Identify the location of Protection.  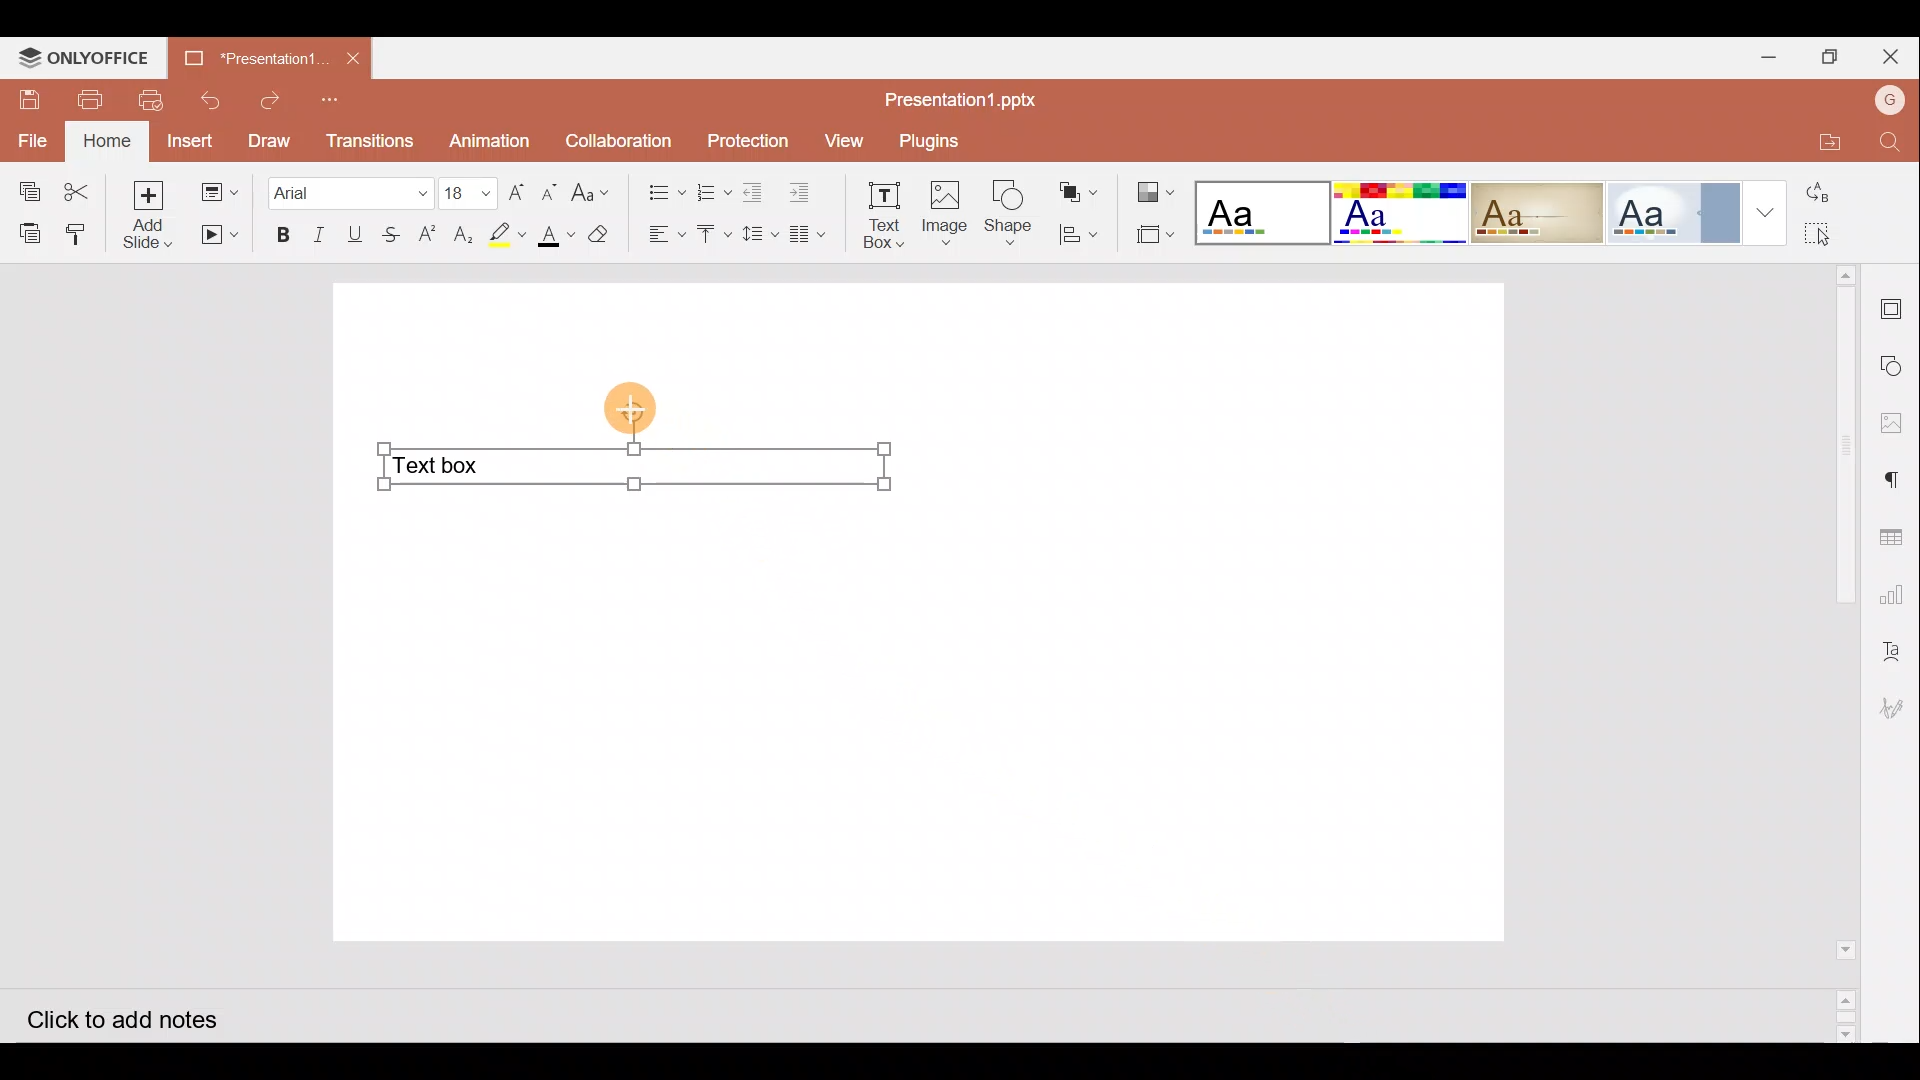
(747, 142).